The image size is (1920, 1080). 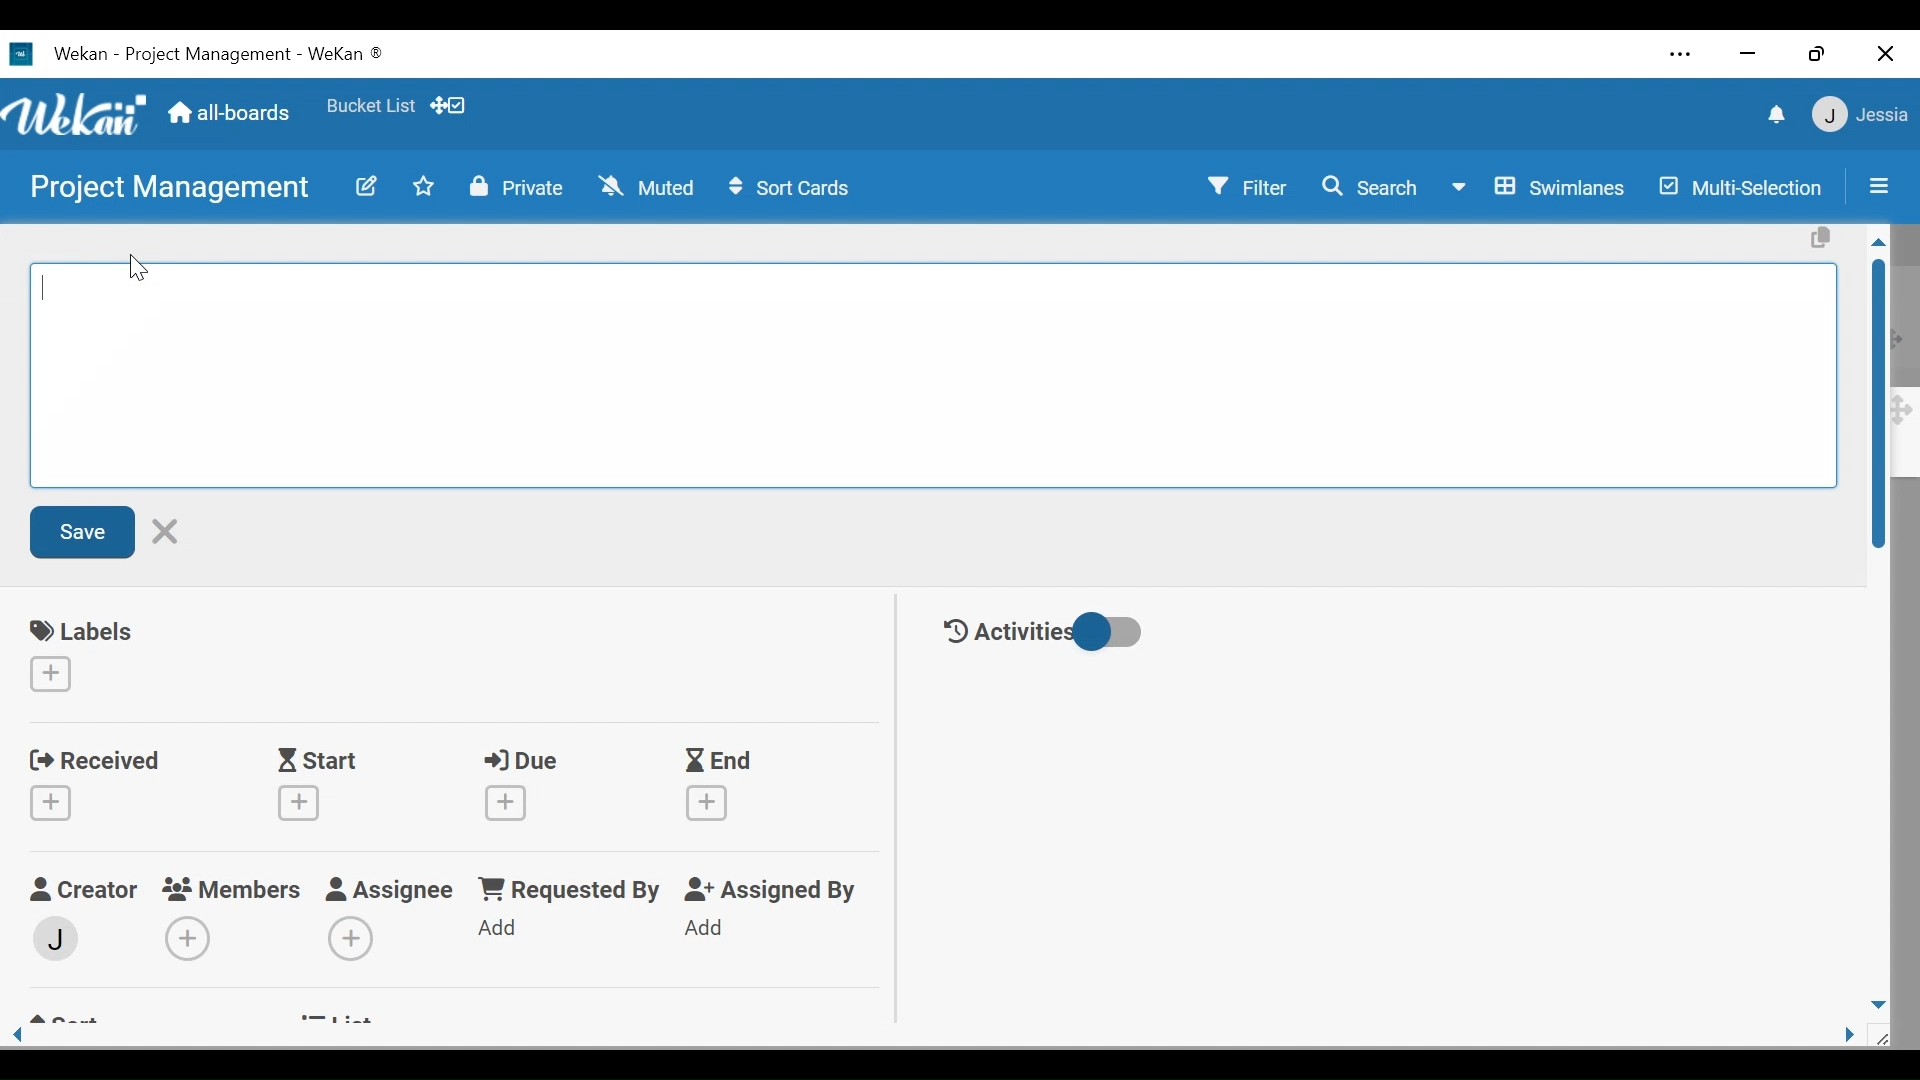 I want to click on Add Requested By, so click(x=499, y=929).